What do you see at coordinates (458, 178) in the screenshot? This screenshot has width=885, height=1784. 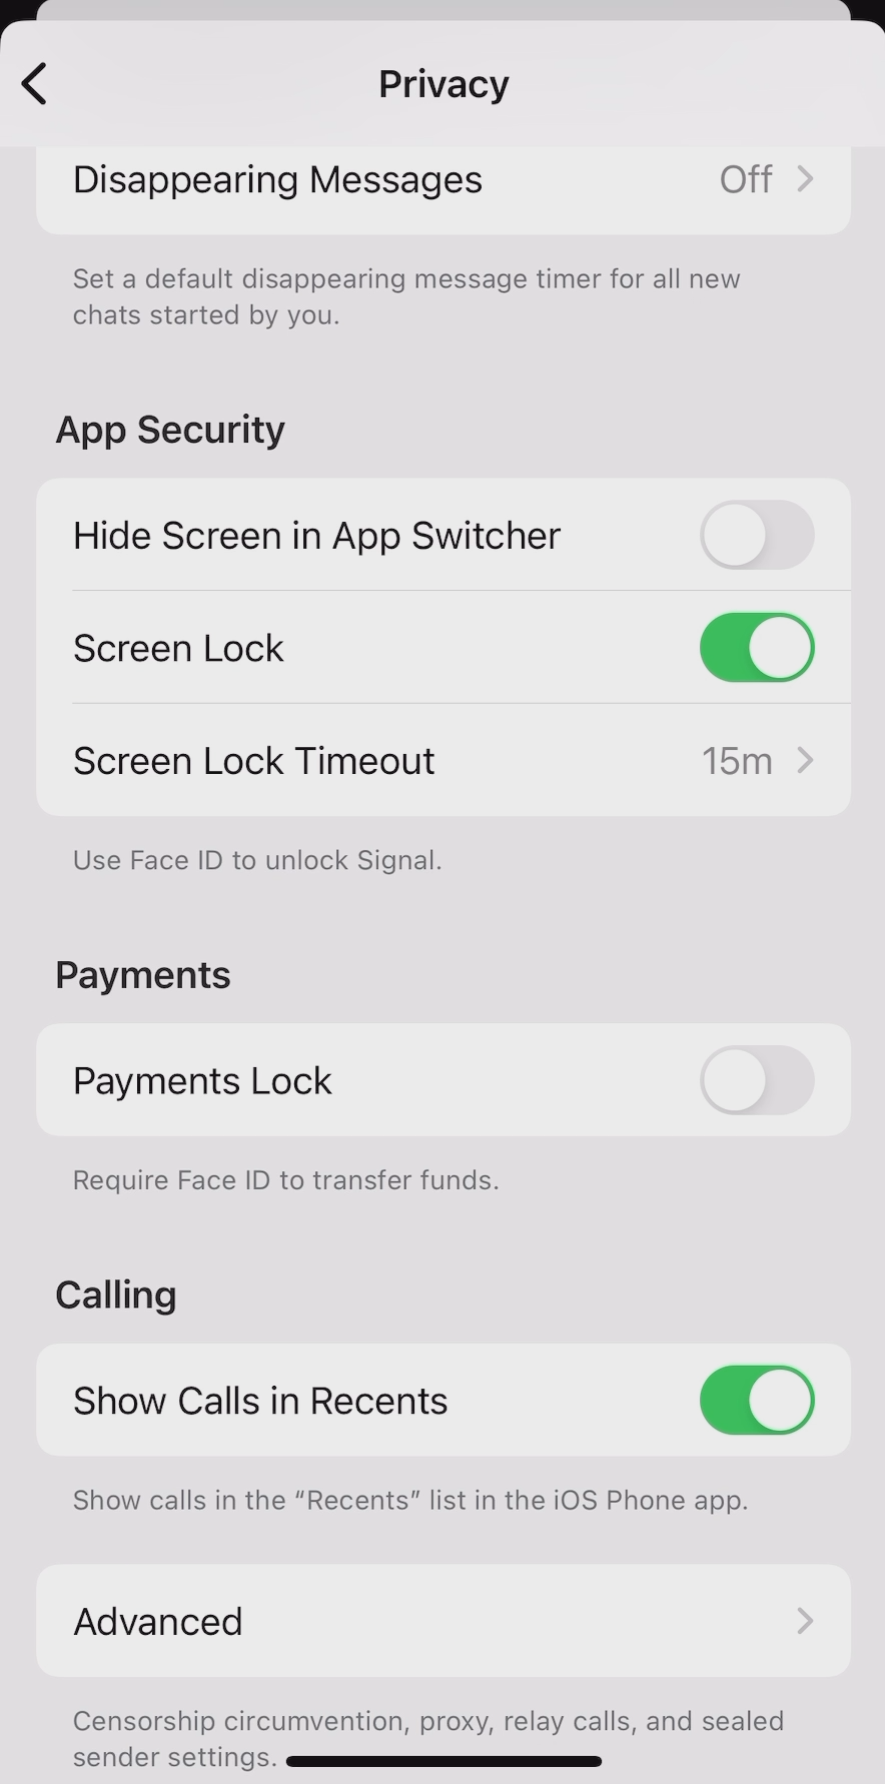 I see `Disappearing Messages` at bounding box center [458, 178].